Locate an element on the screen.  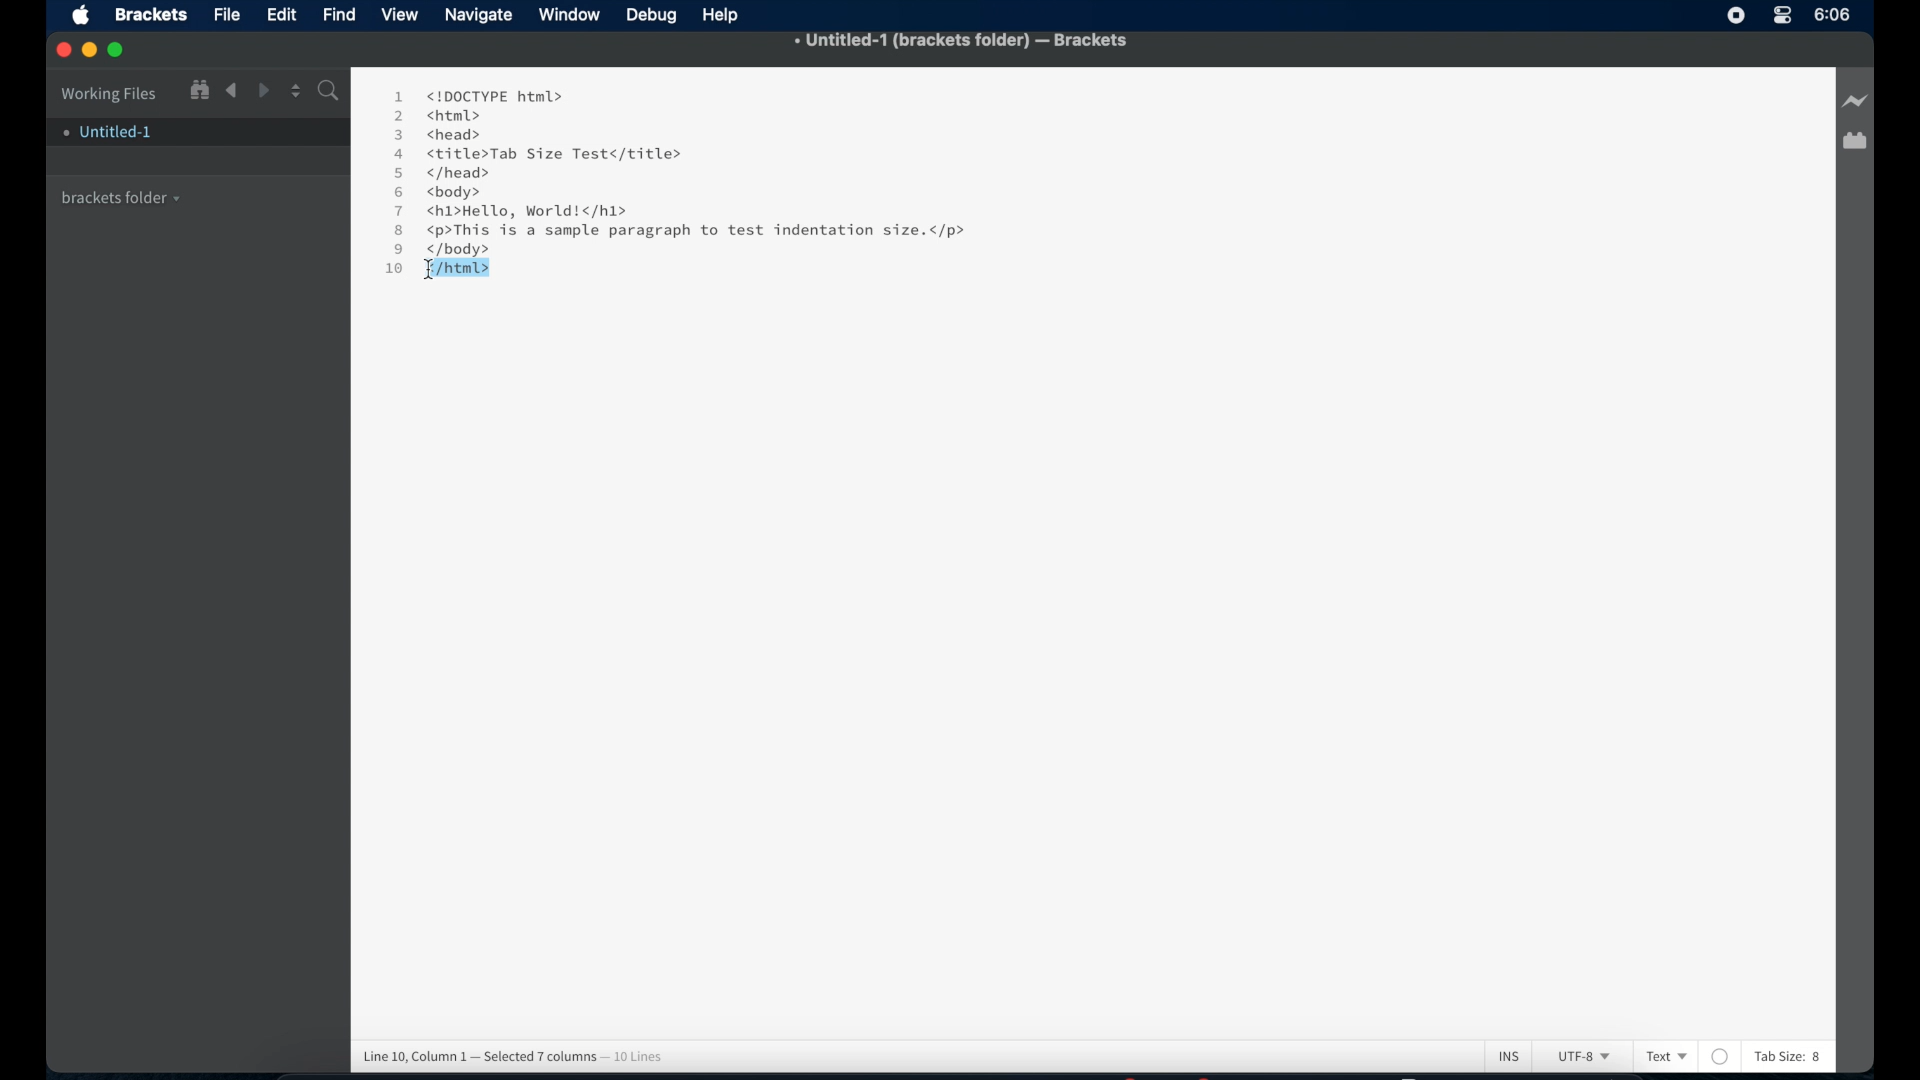
10 </html> is located at coordinates (431, 272).